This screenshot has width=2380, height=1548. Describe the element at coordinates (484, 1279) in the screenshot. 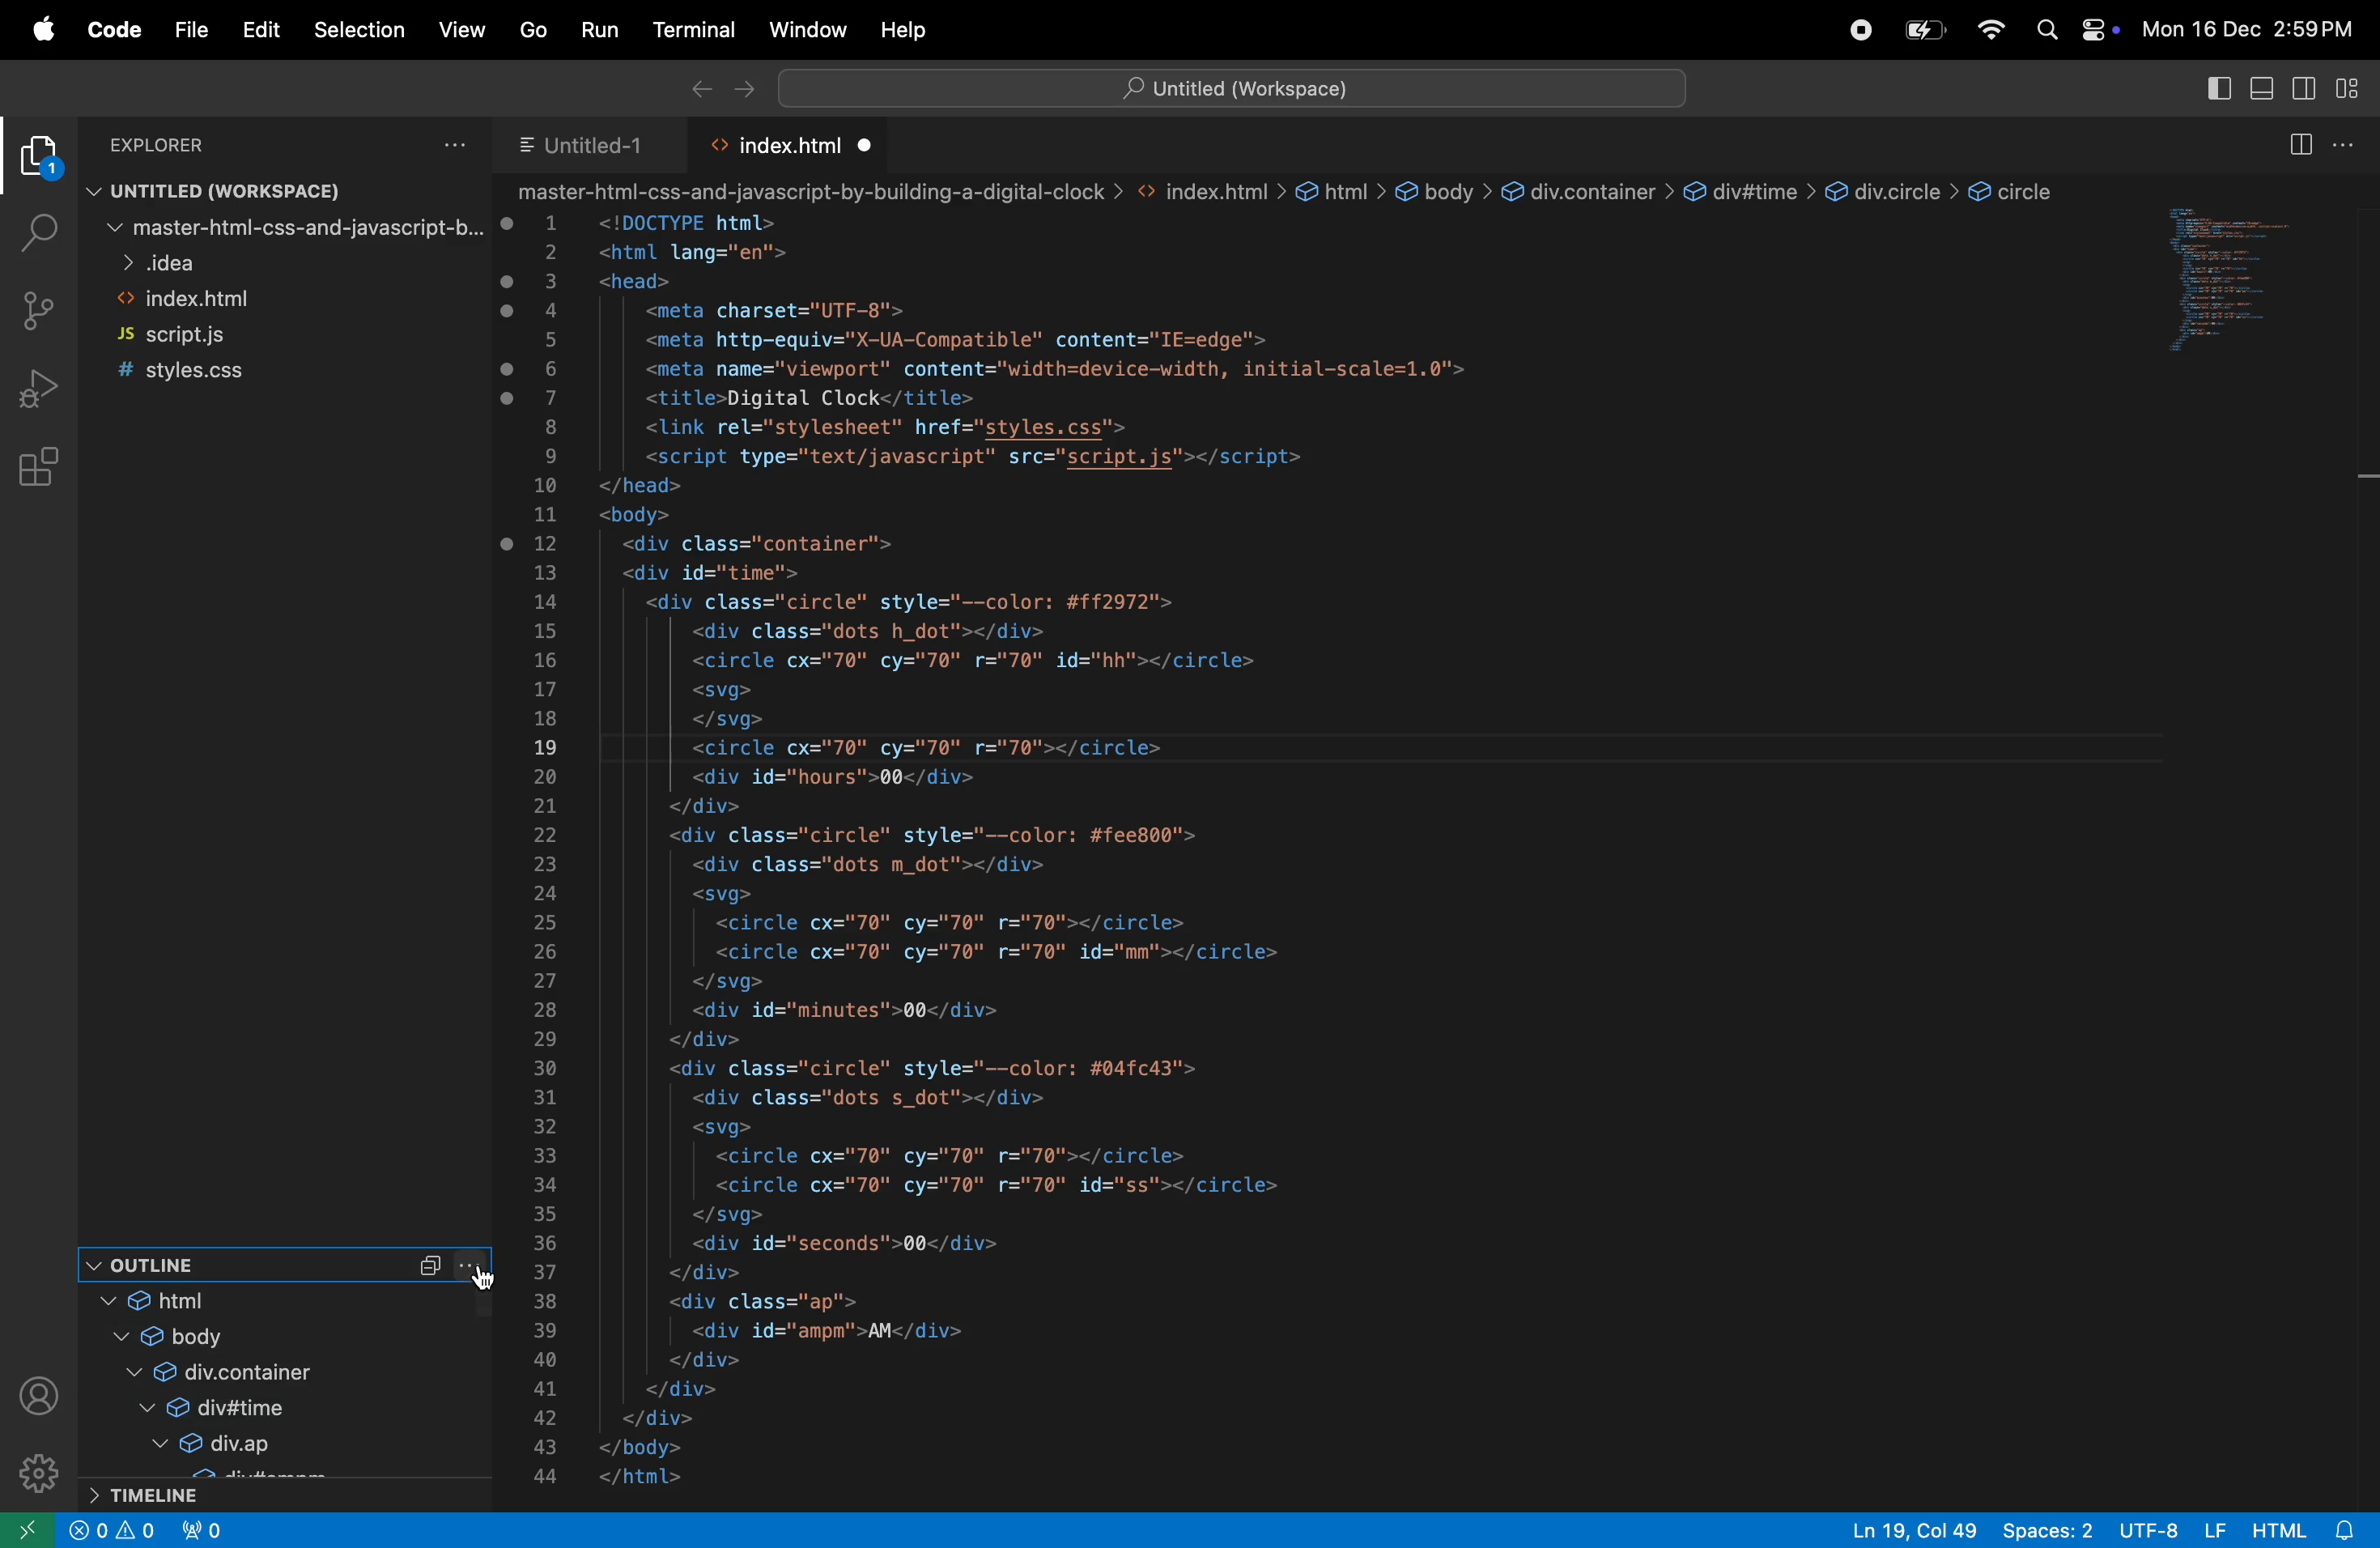

I see `cursor` at that location.